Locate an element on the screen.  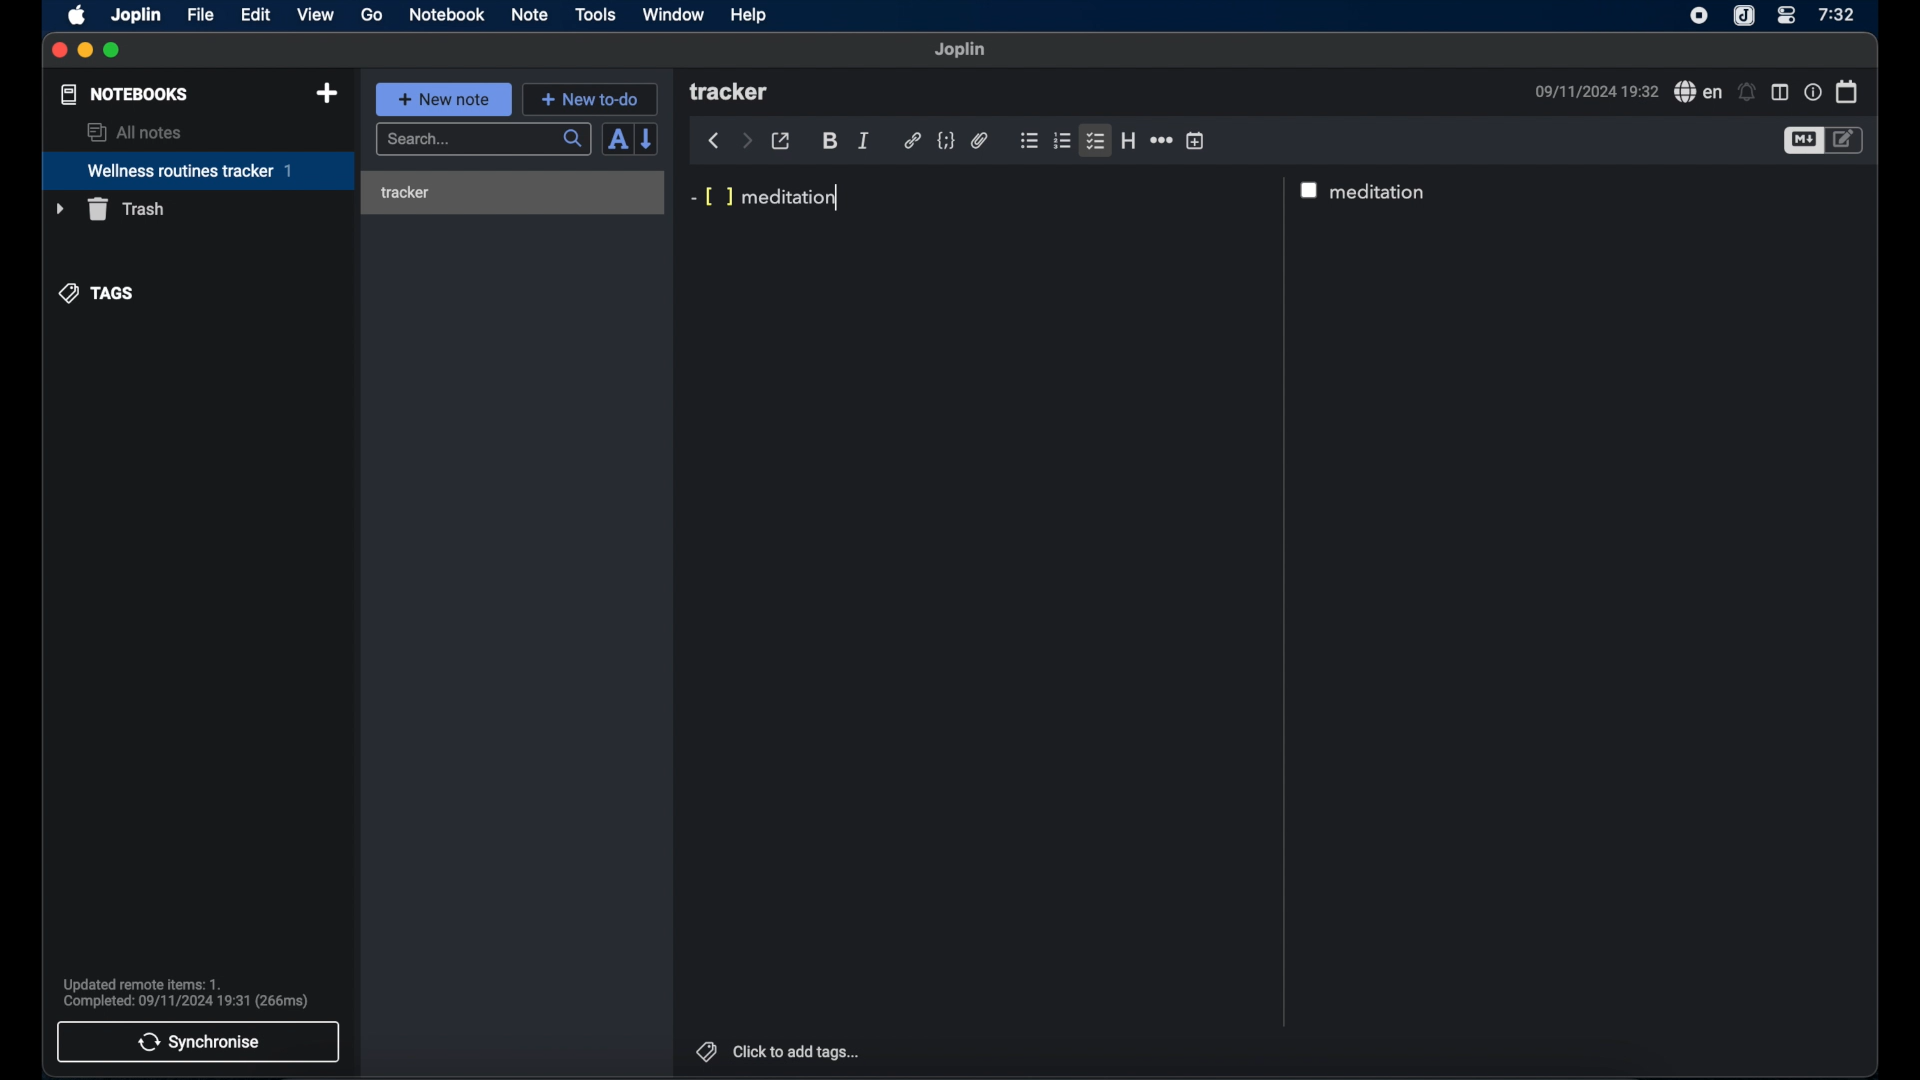
notebook is located at coordinates (447, 15).